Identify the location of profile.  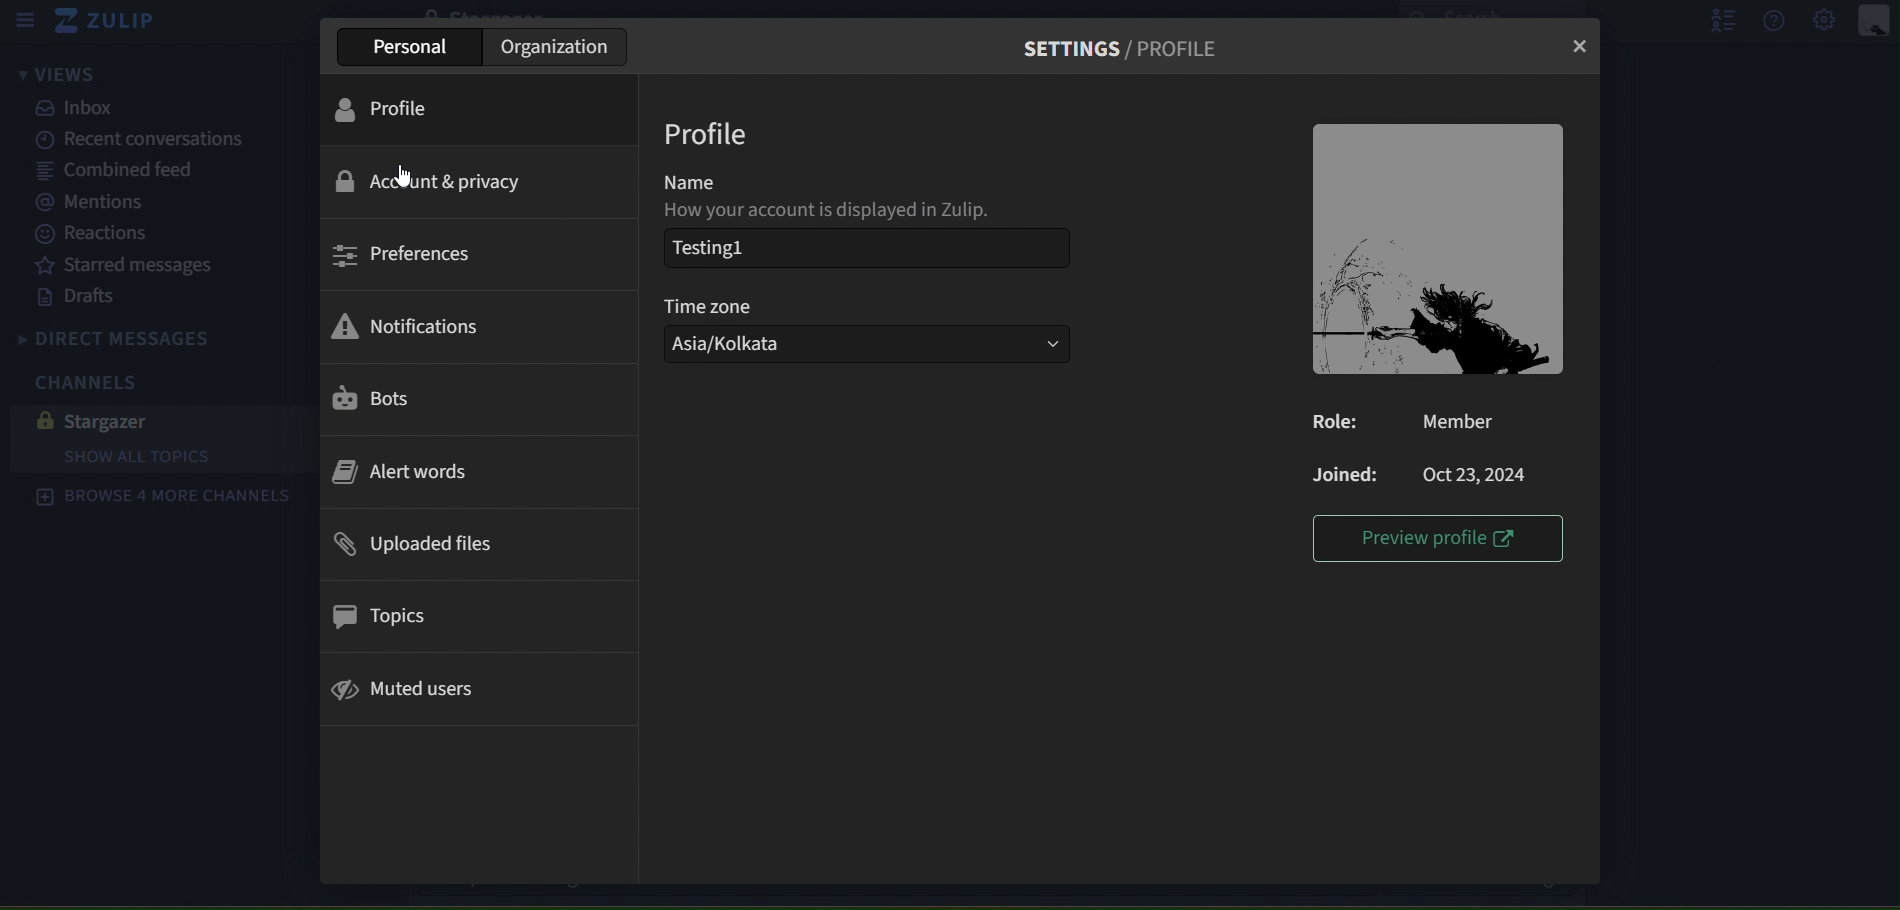
(395, 108).